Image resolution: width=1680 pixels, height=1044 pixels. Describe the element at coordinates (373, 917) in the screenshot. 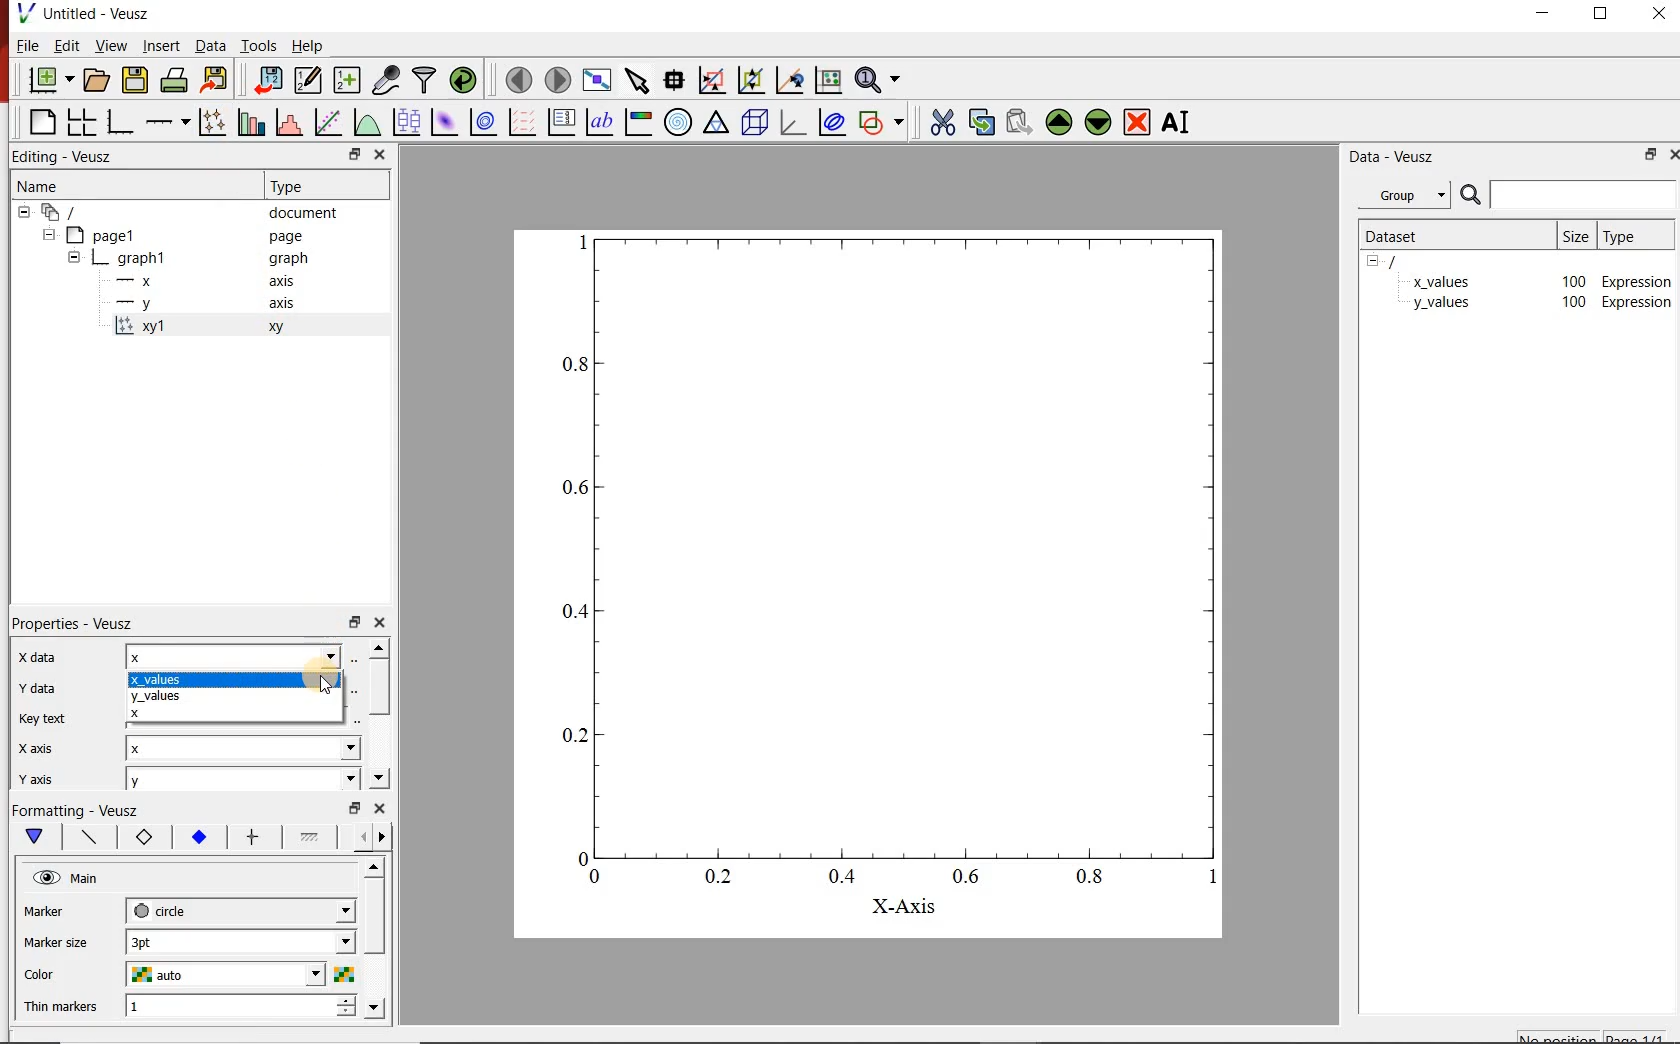

I see `vertical scrollbar` at that location.